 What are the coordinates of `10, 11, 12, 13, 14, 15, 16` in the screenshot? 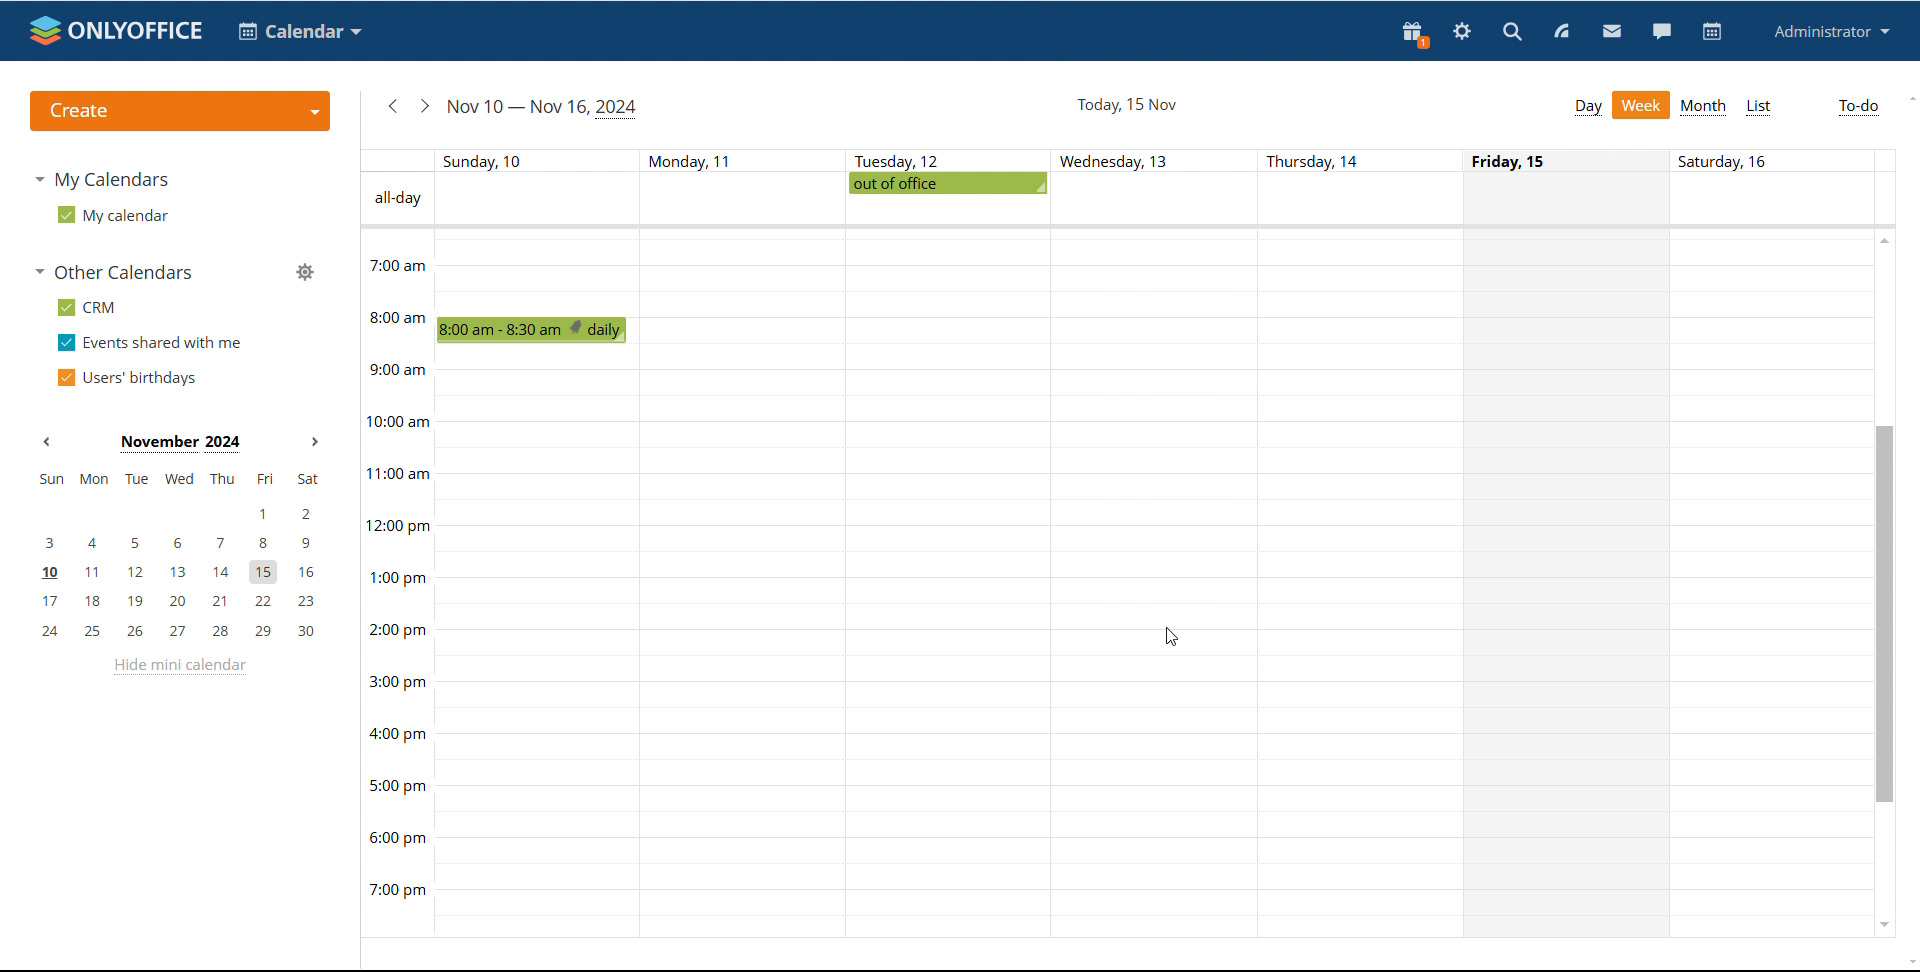 It's located at (186, 574).